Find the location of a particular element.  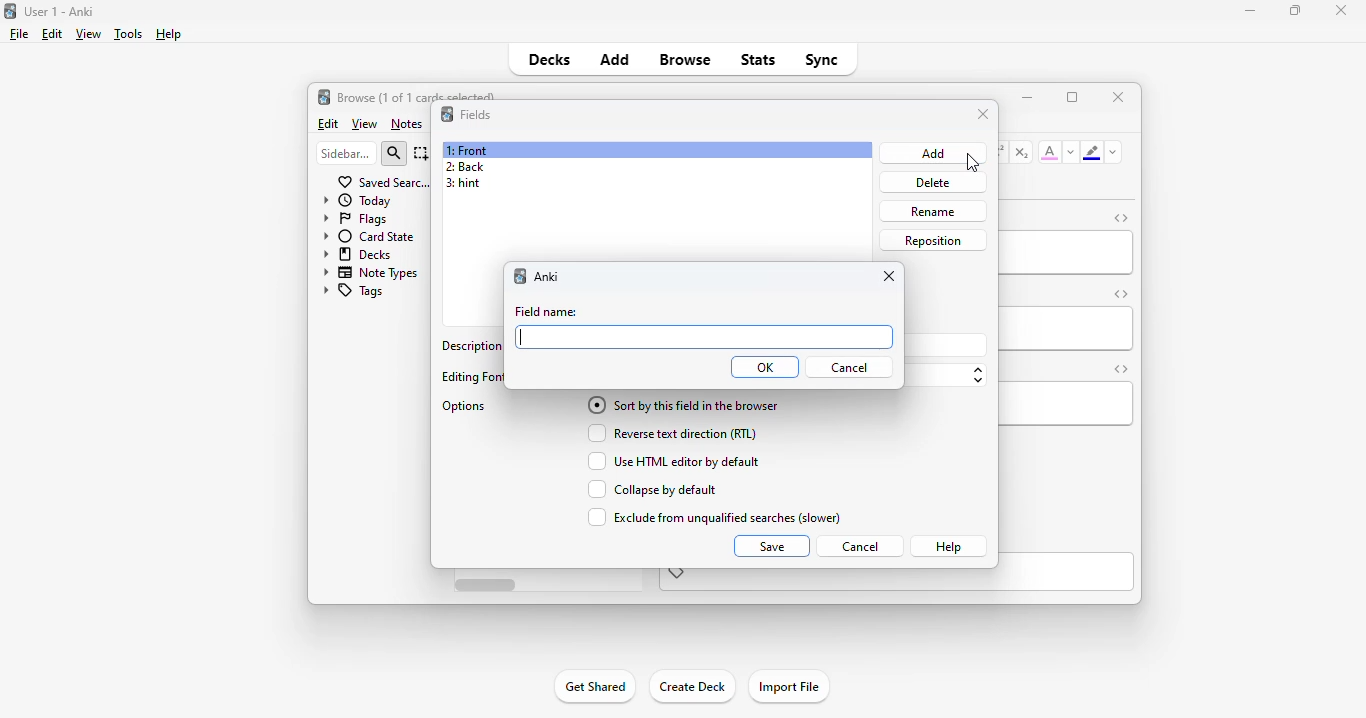

close is located at coordinates (1341, 10).